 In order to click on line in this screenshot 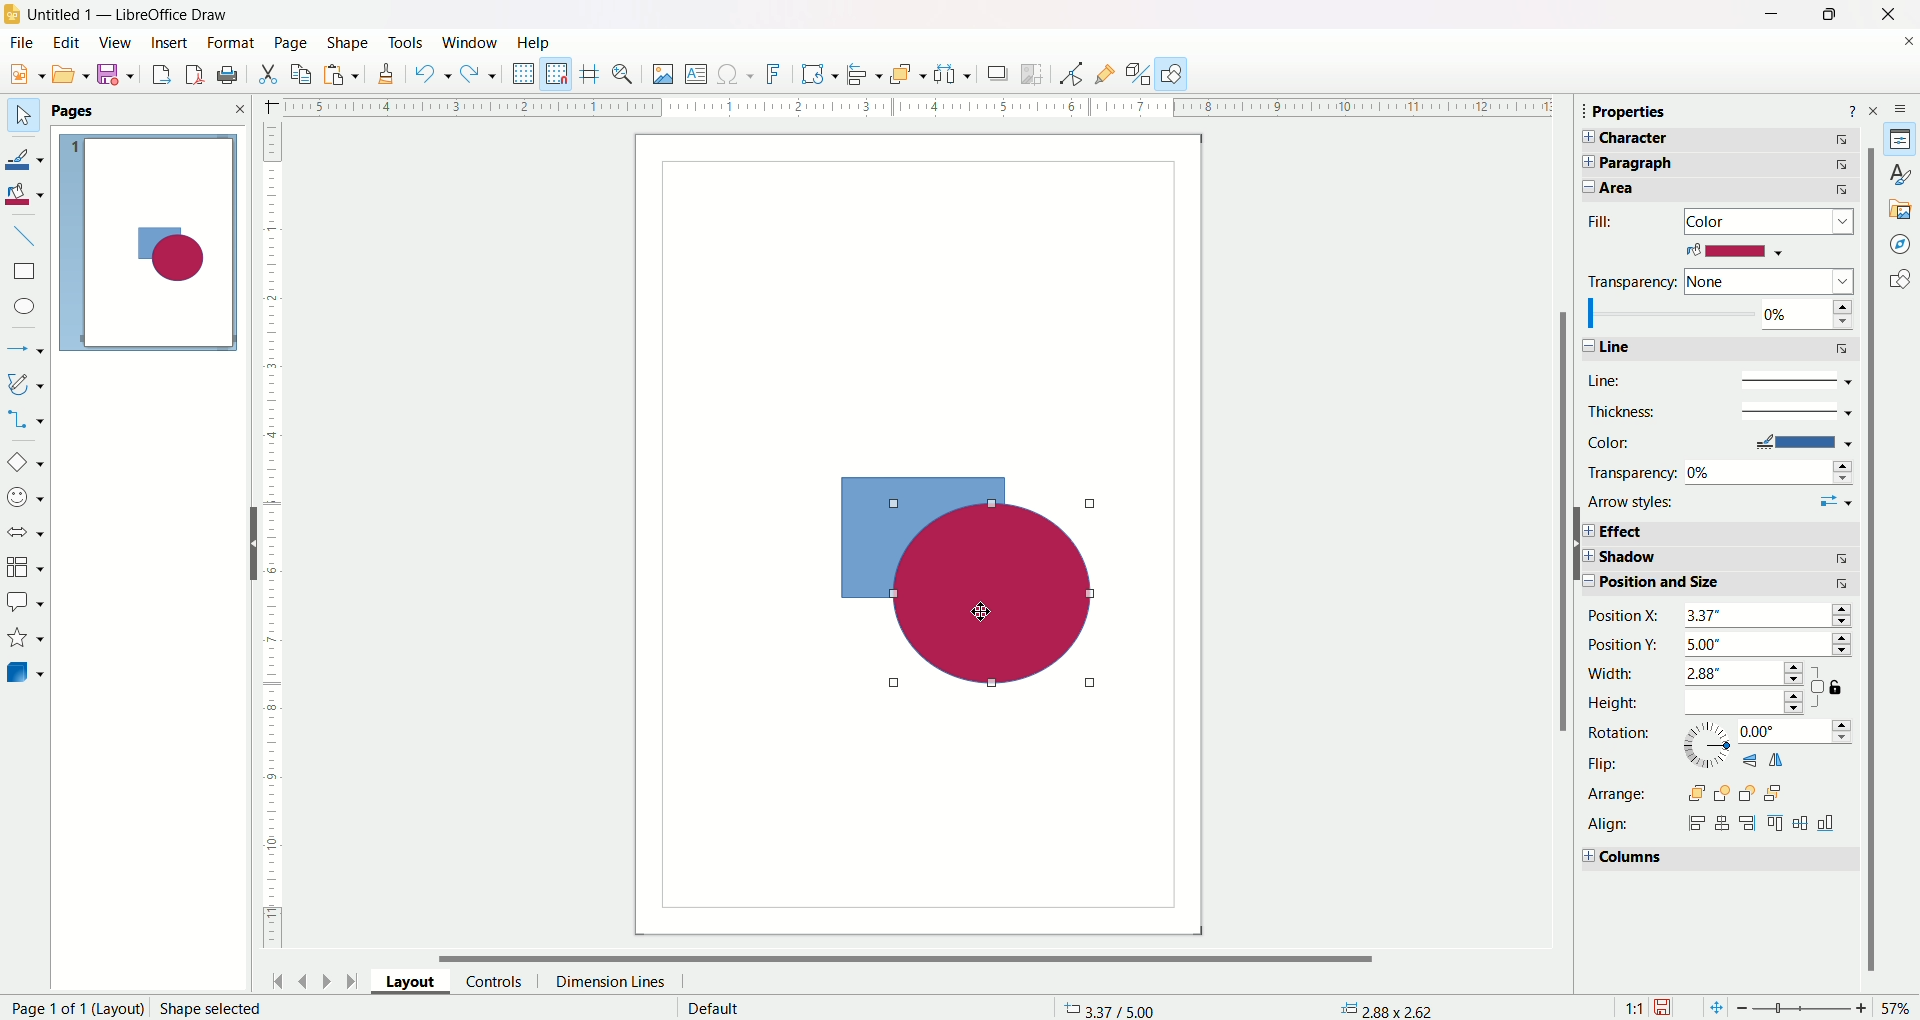, I will do `click(1717, 349)`.